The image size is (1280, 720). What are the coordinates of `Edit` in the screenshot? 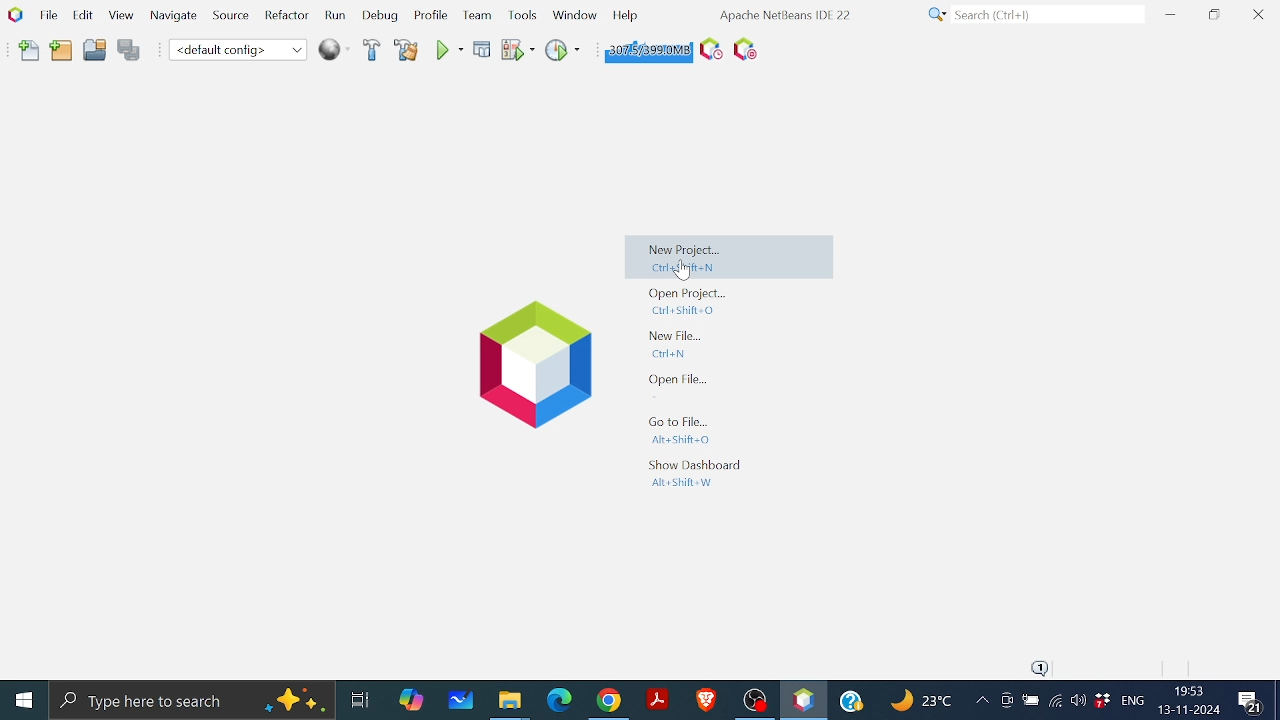 It's located at (80, 14).